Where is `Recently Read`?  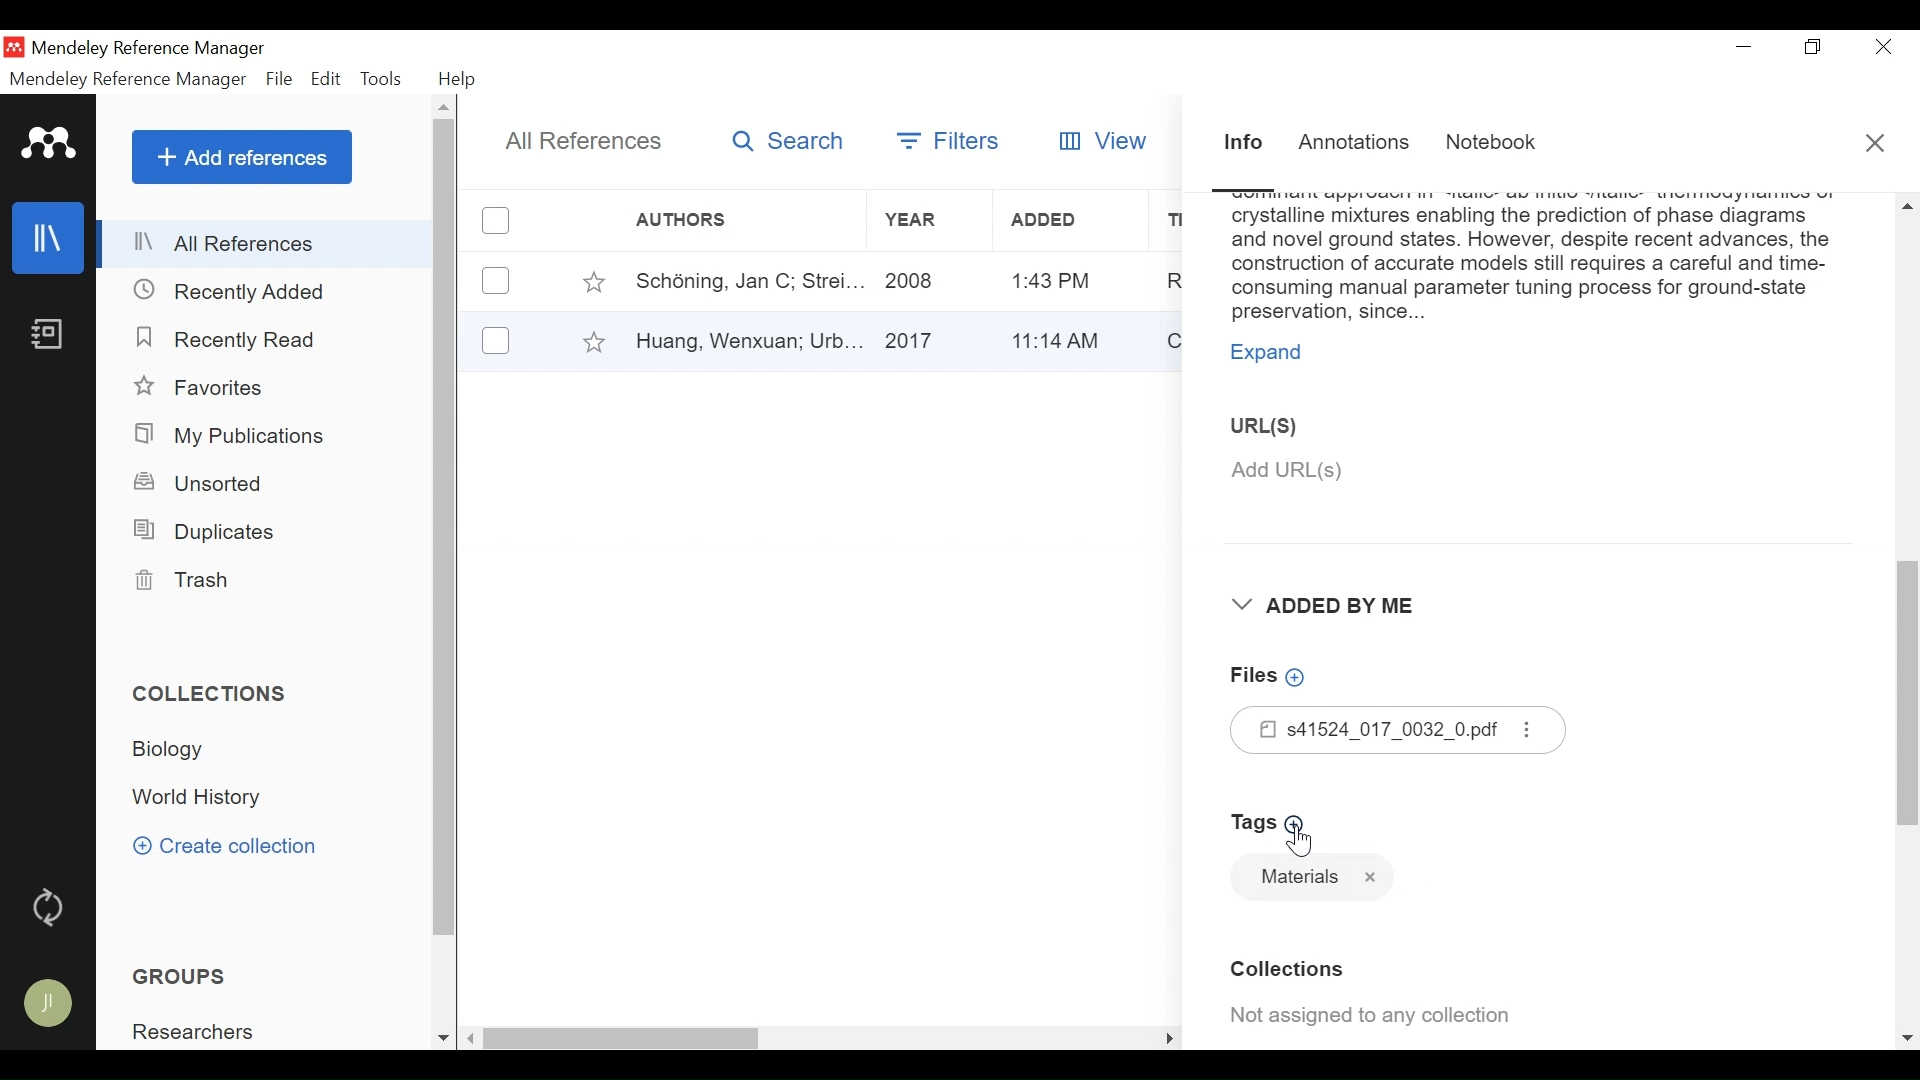
Recently Read is located at coordinates (237, 341).